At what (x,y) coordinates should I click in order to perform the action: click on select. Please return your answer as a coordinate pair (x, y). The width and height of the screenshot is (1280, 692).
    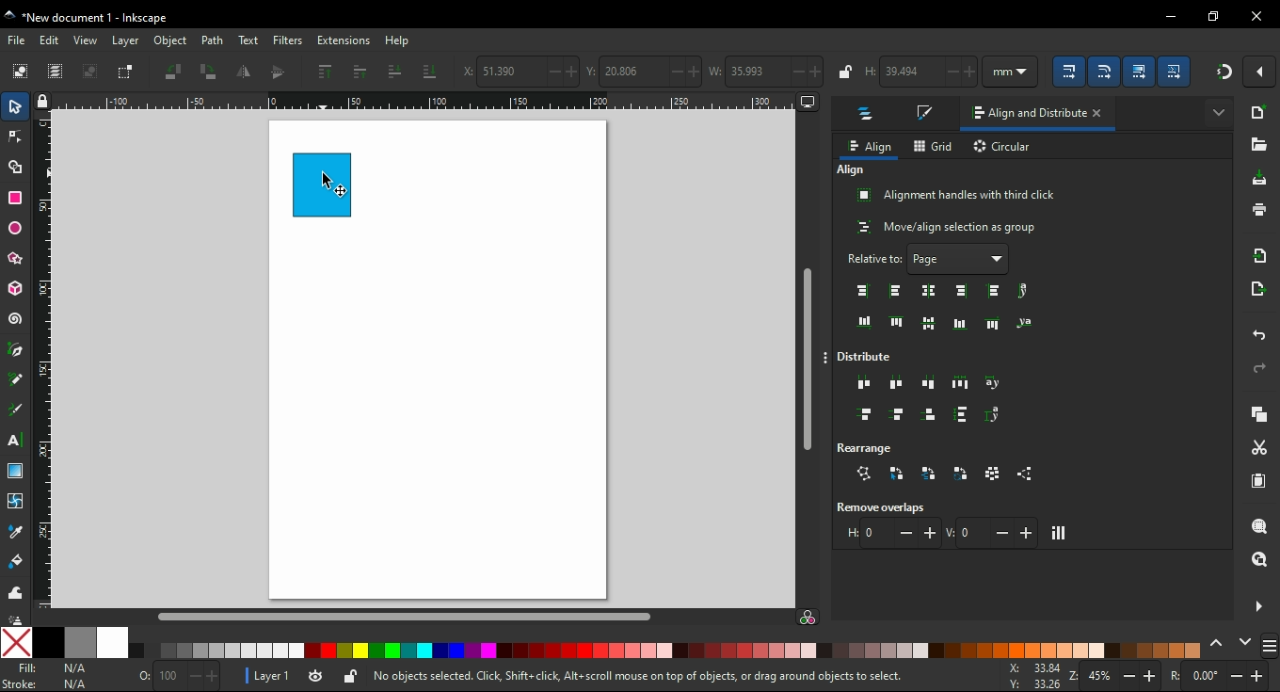
    Looking at the image, I should click on (17, 109).